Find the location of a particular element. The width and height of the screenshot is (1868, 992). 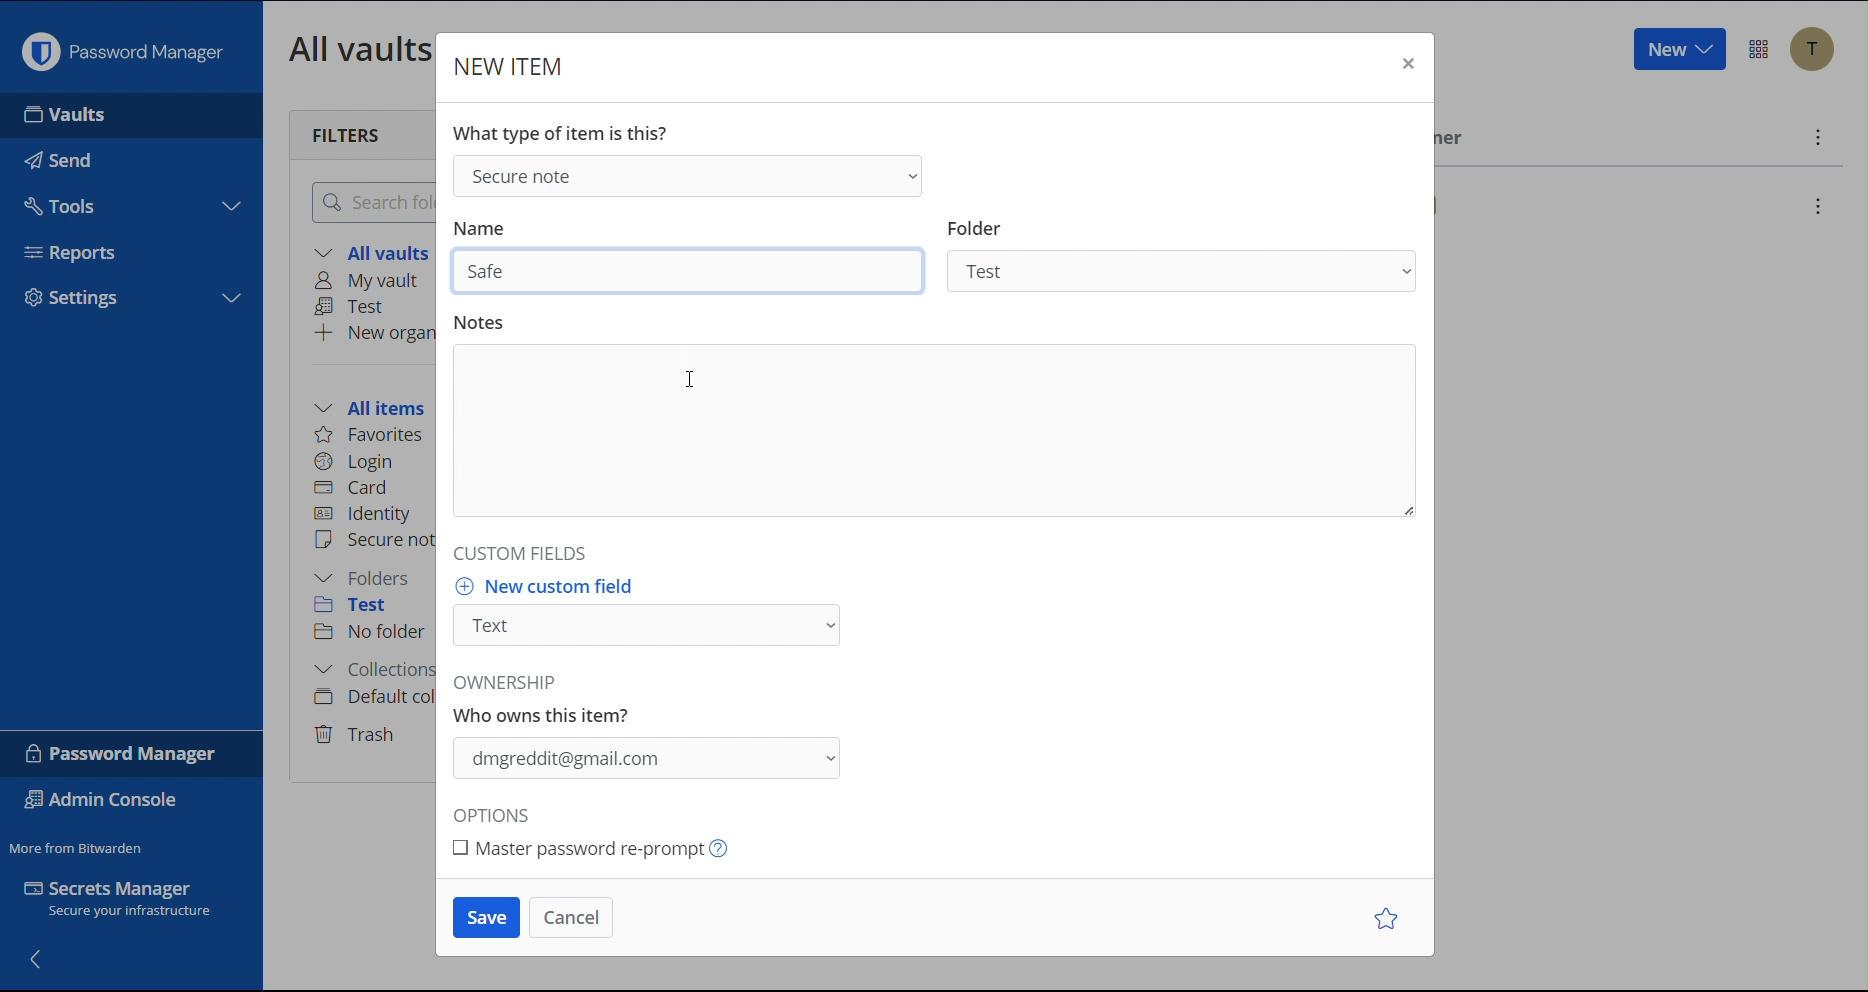

Secure is located at coordinates (373, 542).